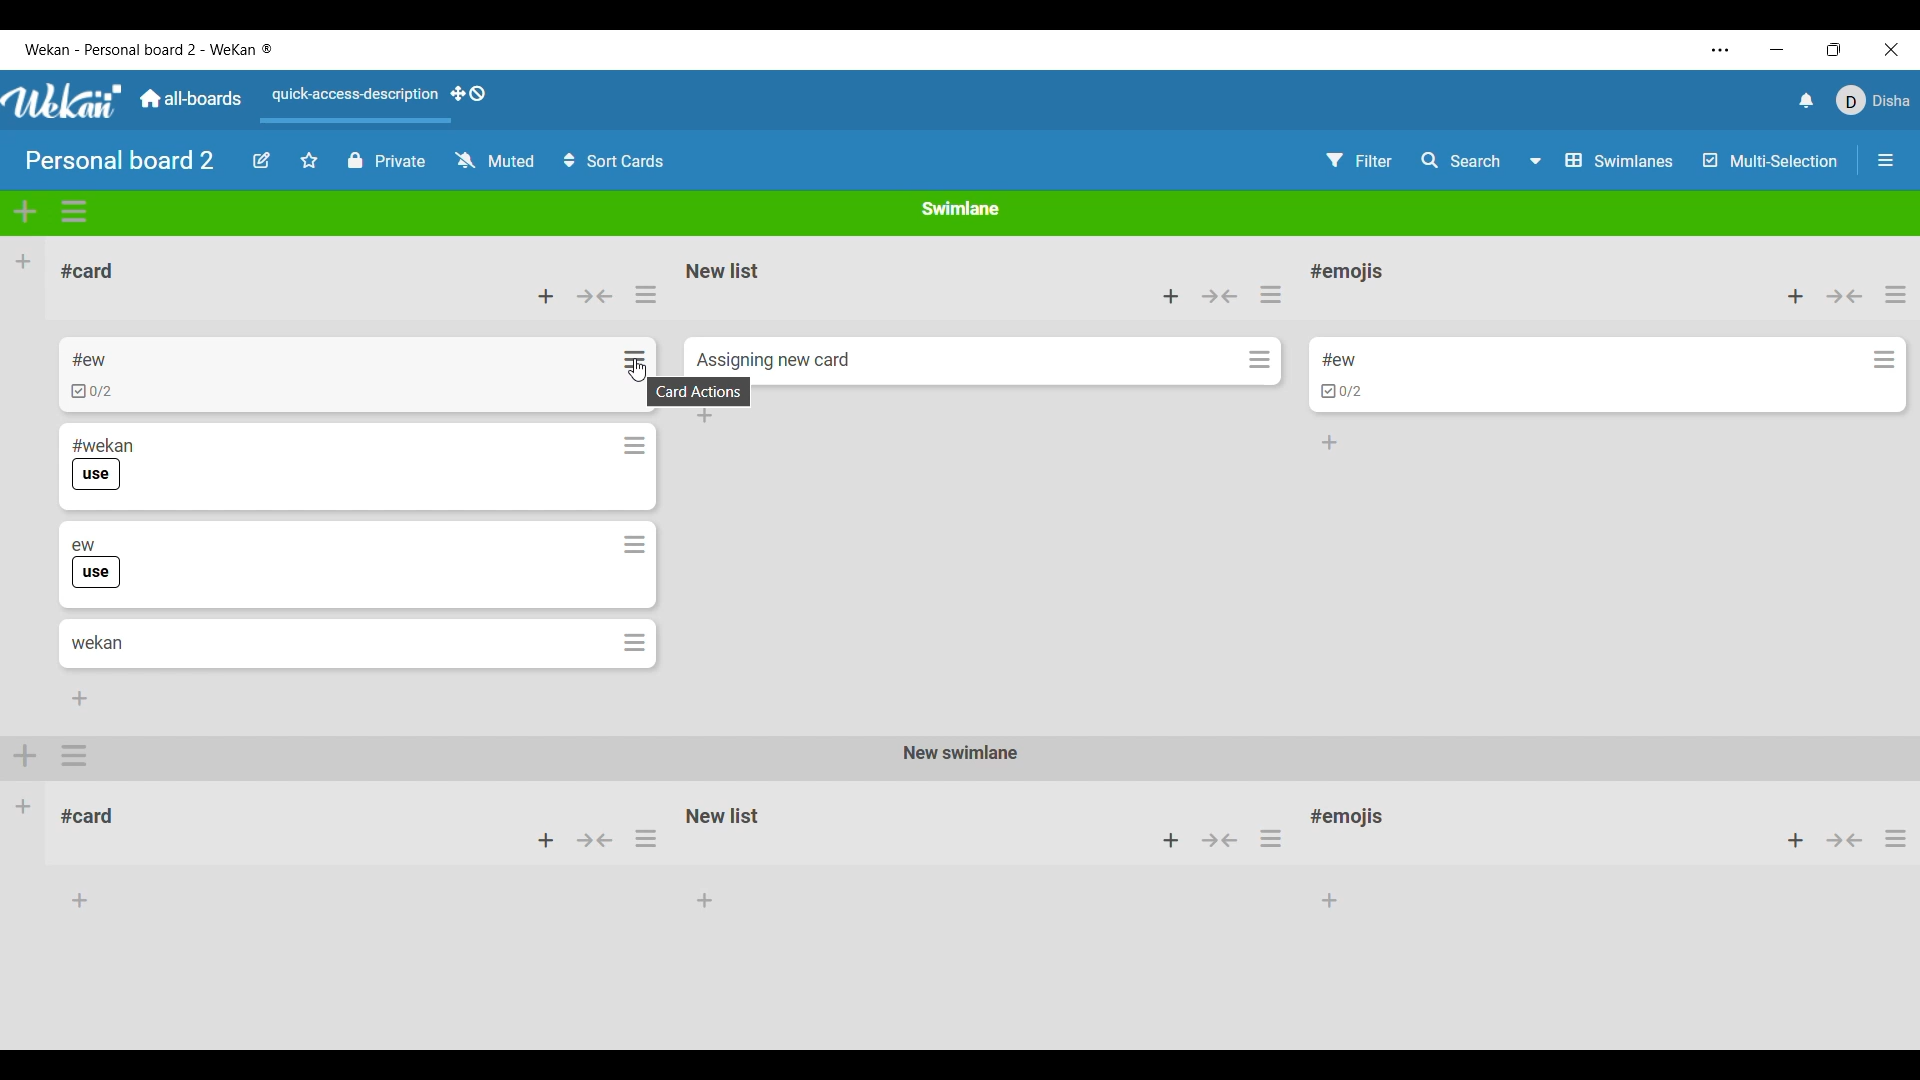 The height and width of the screenshot is (1080, 1920). Describe the element at coordinates (1845, 296) in the screenshot. I see `Collapse` at that location.